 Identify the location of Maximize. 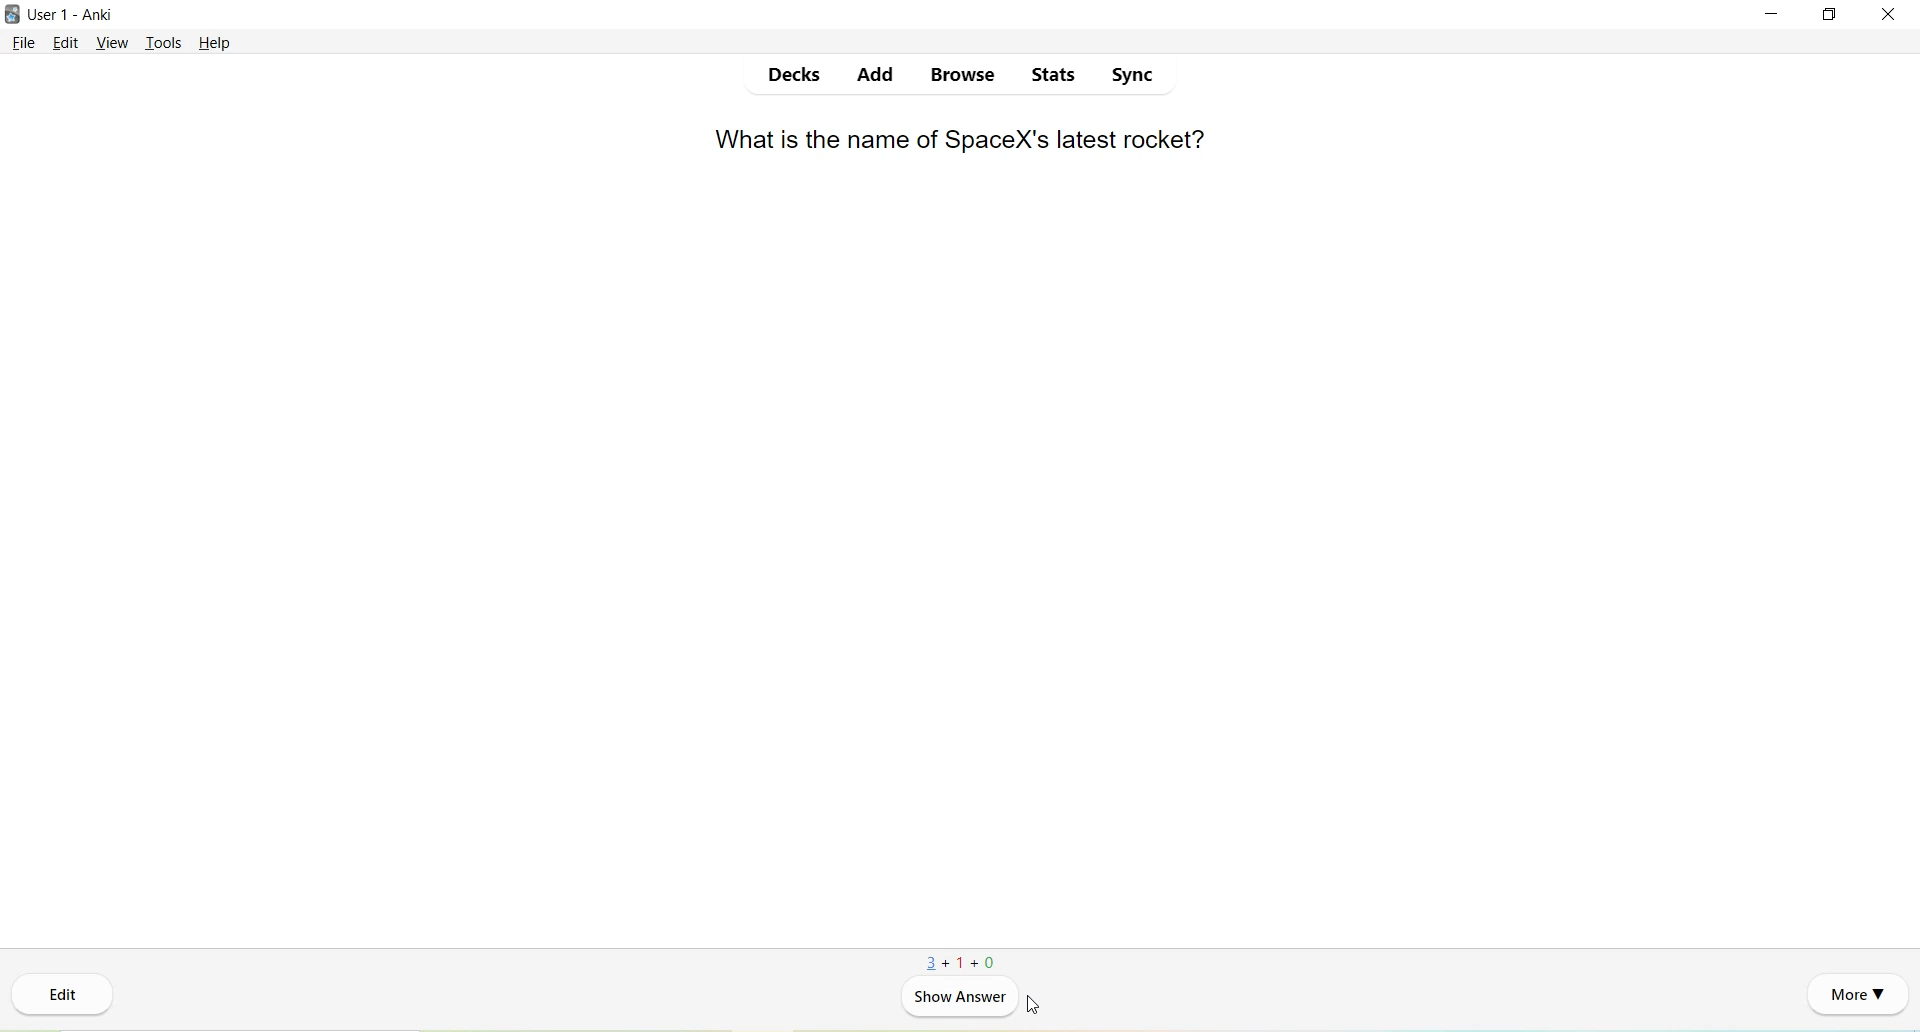
(1826, 16).